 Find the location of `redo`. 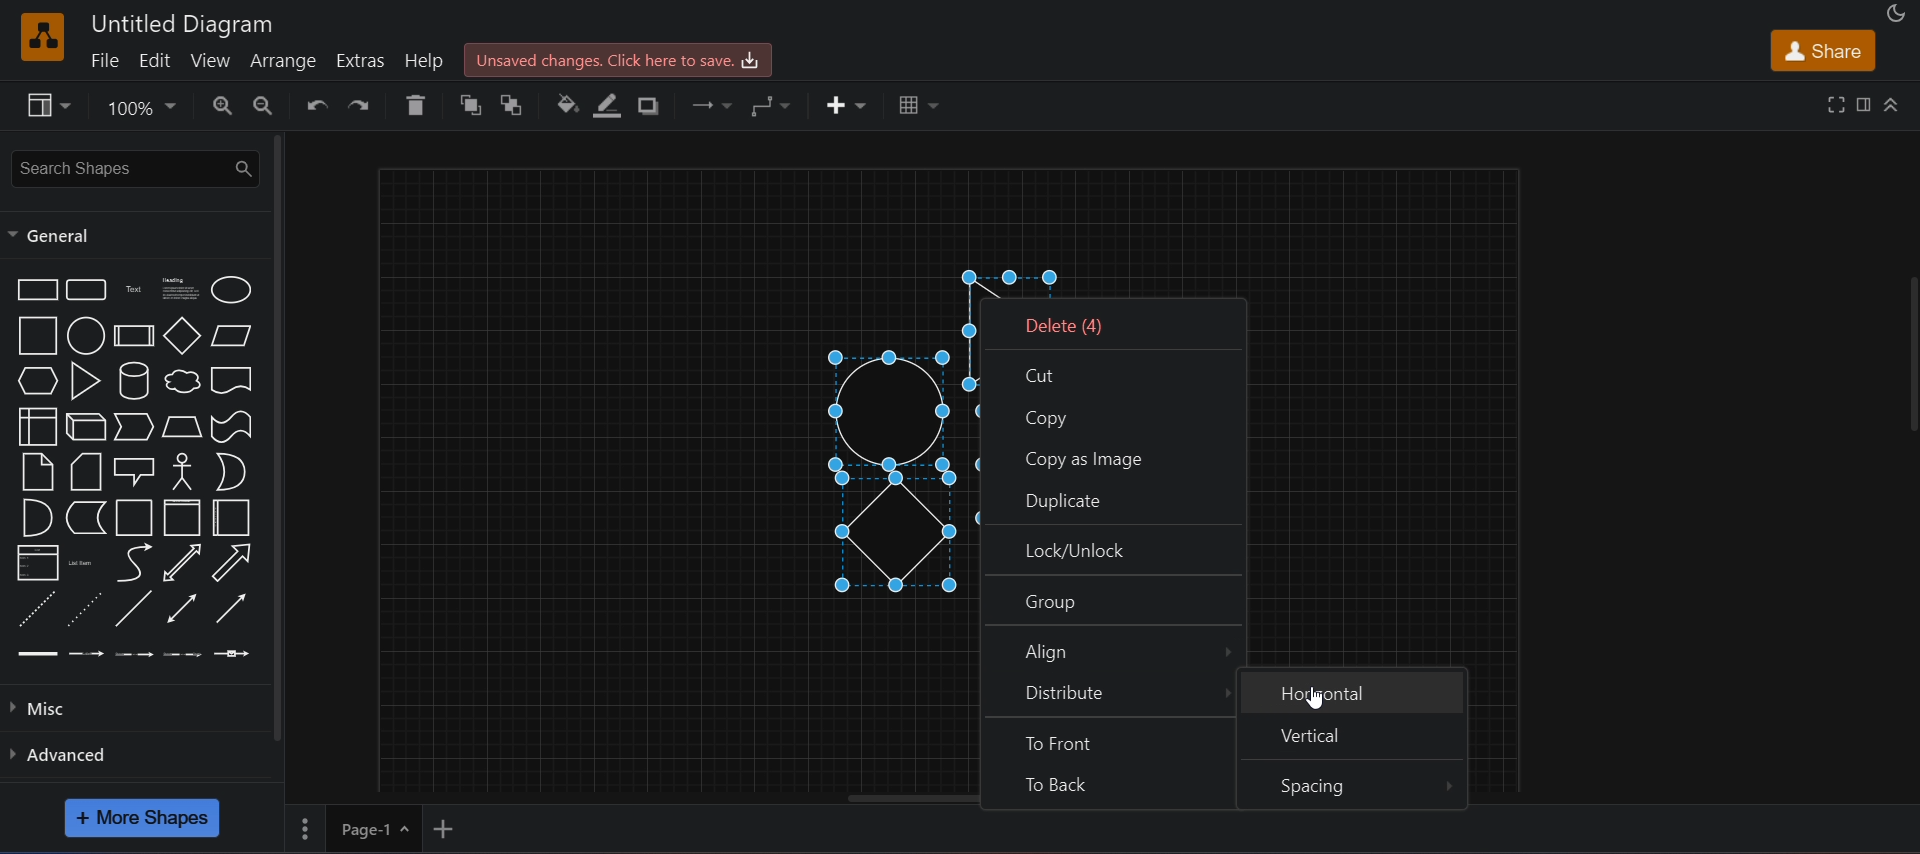

redo is located at coordinates (366, 105).